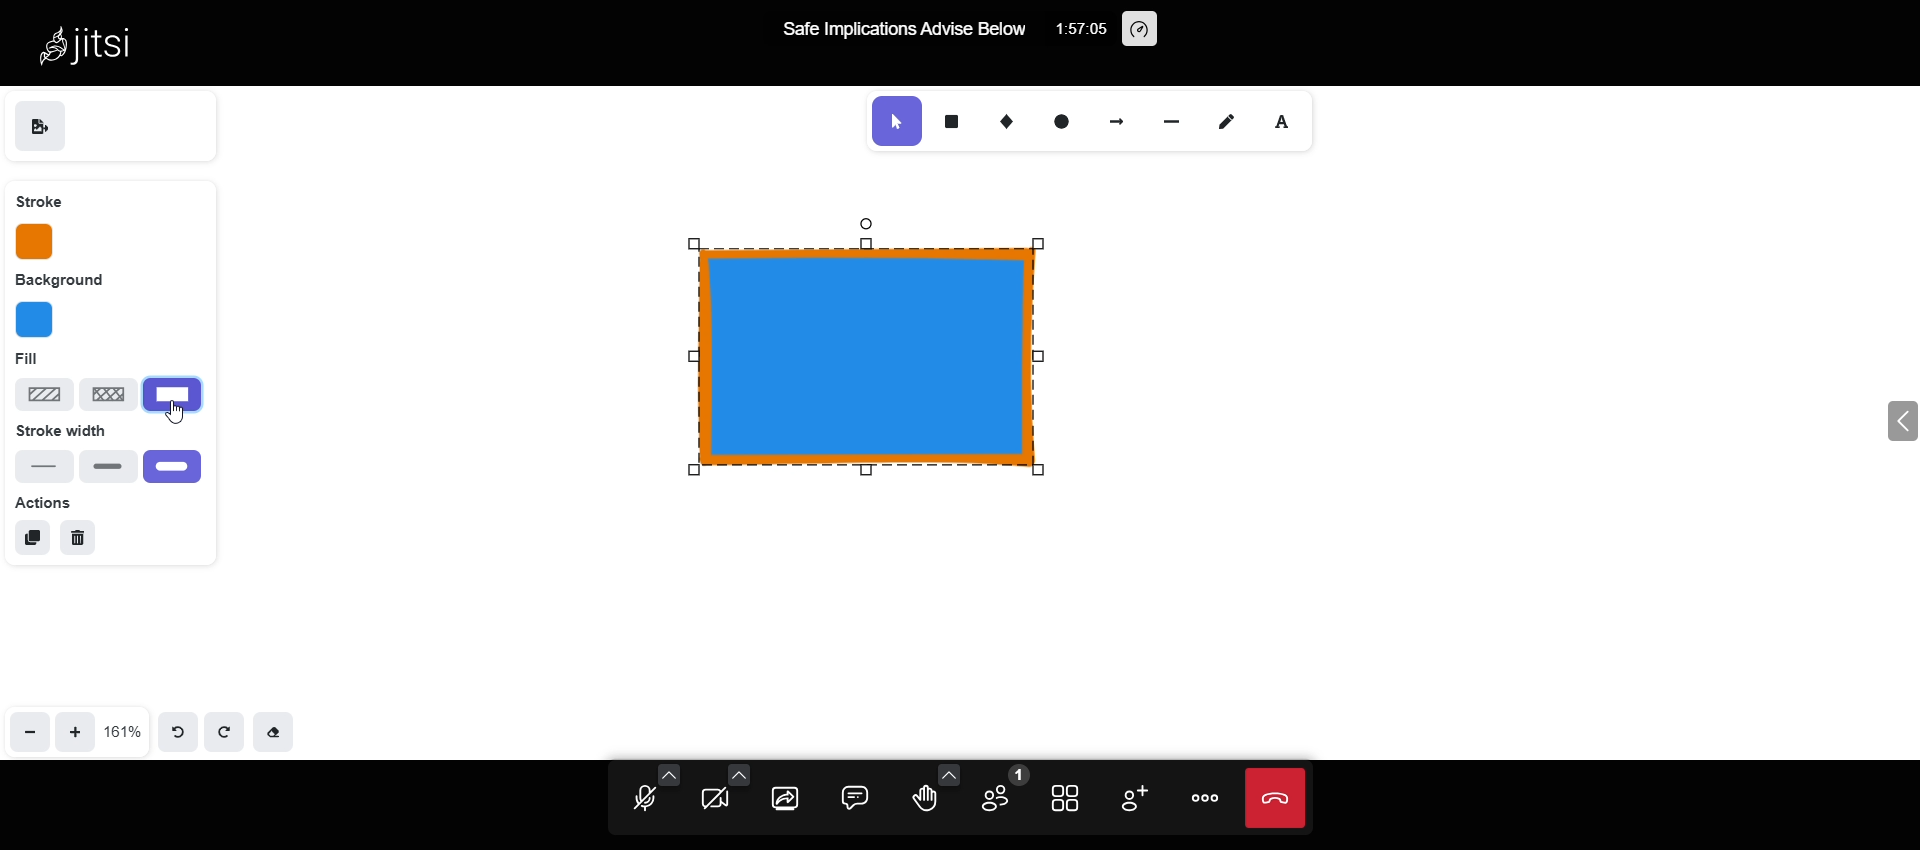  What do you see at coordinates (713, 796) in the screenshot?
I see `start camera` at bounding box center [713, 796].